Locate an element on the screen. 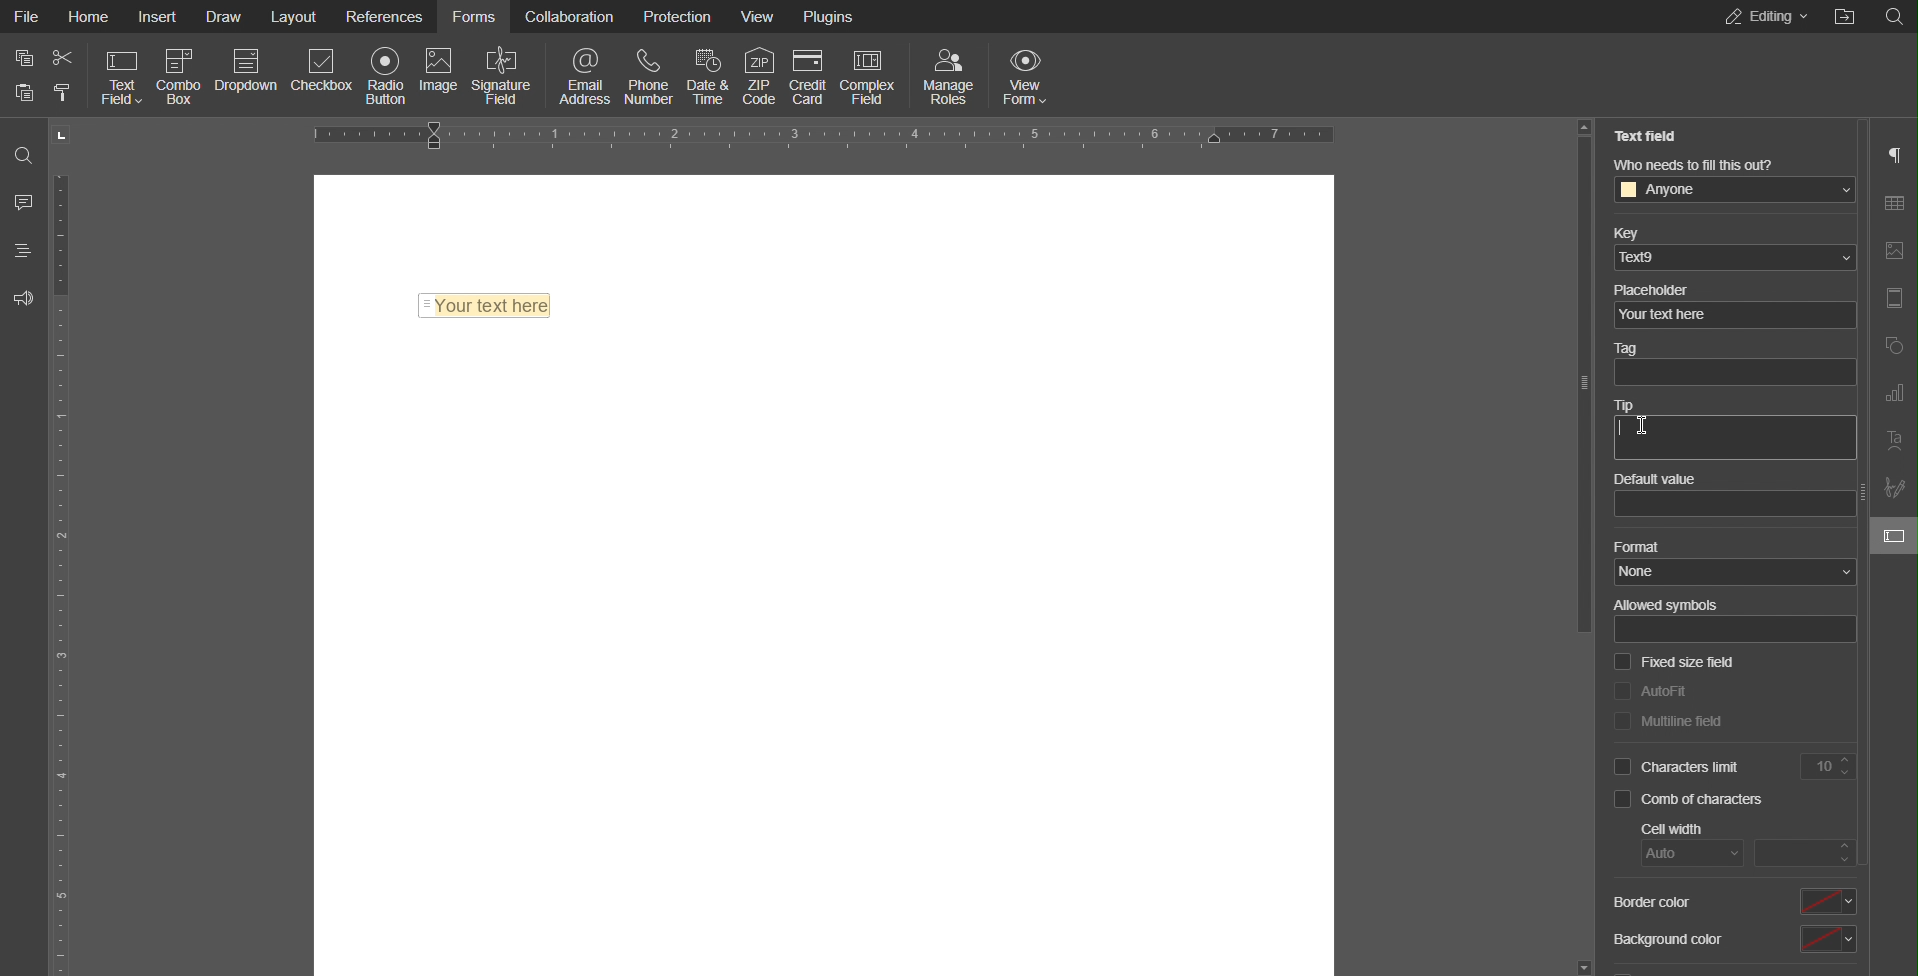  input cell width  is located at coordinates (1809, 853).